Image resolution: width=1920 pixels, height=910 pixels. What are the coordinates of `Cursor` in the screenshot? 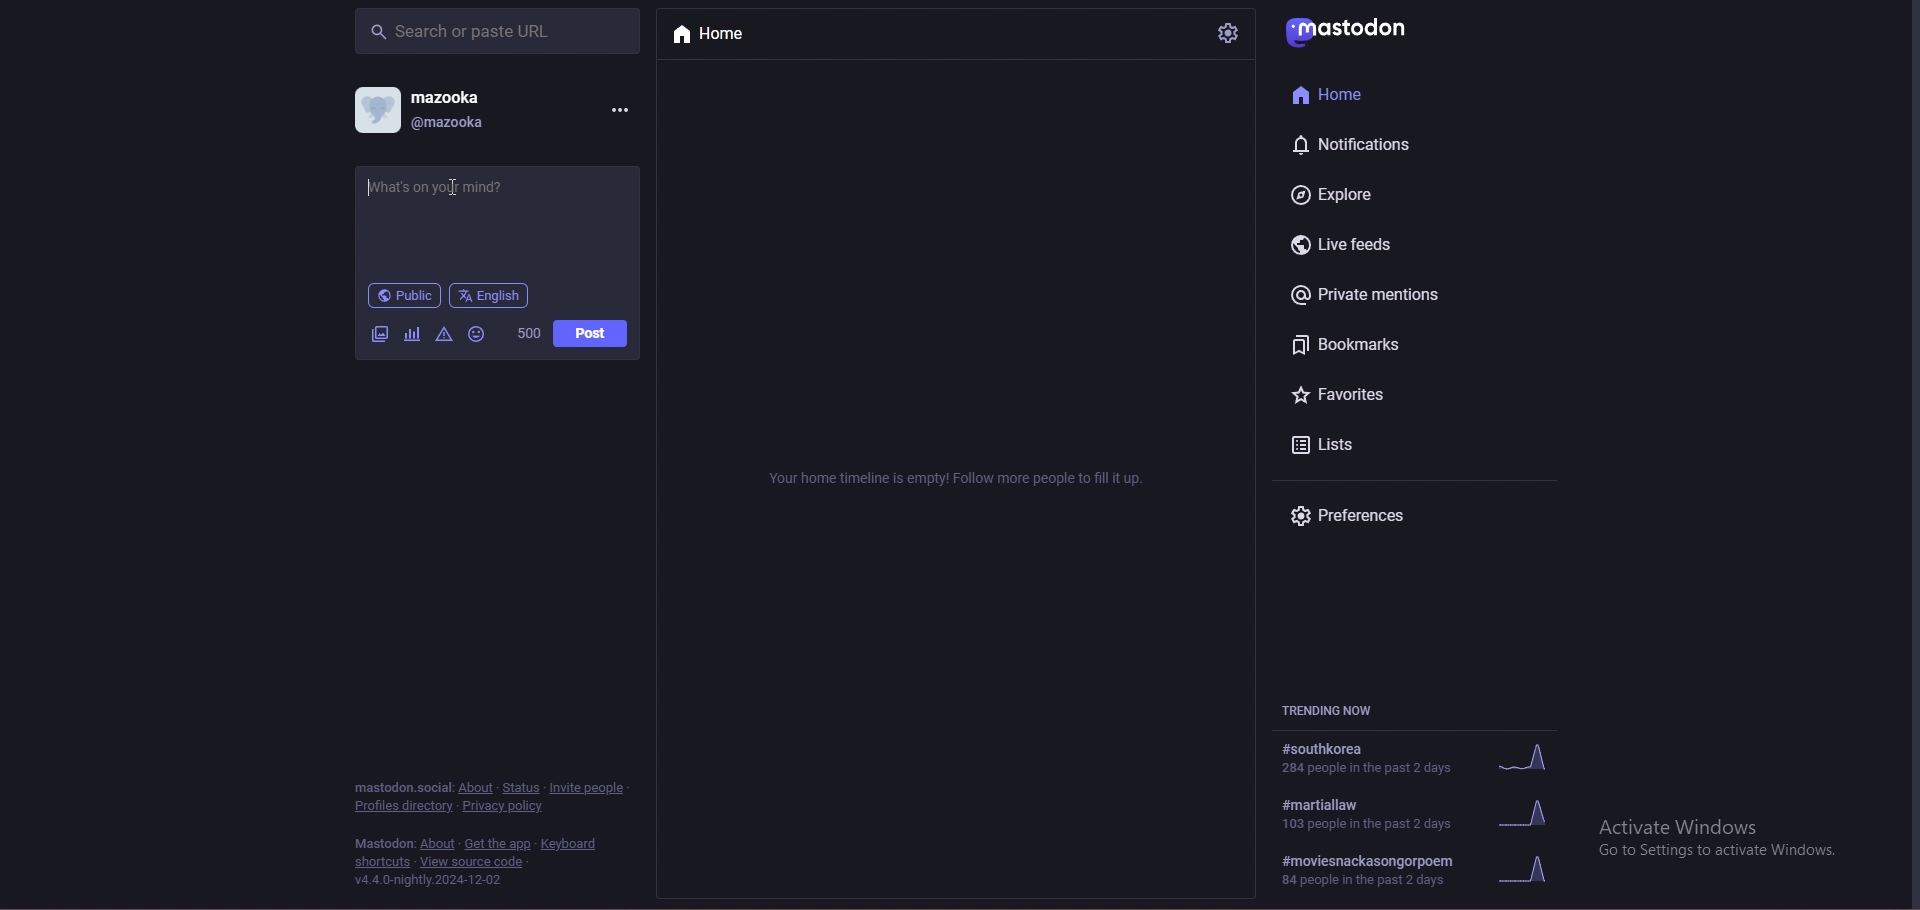 It's located at (444, 177).